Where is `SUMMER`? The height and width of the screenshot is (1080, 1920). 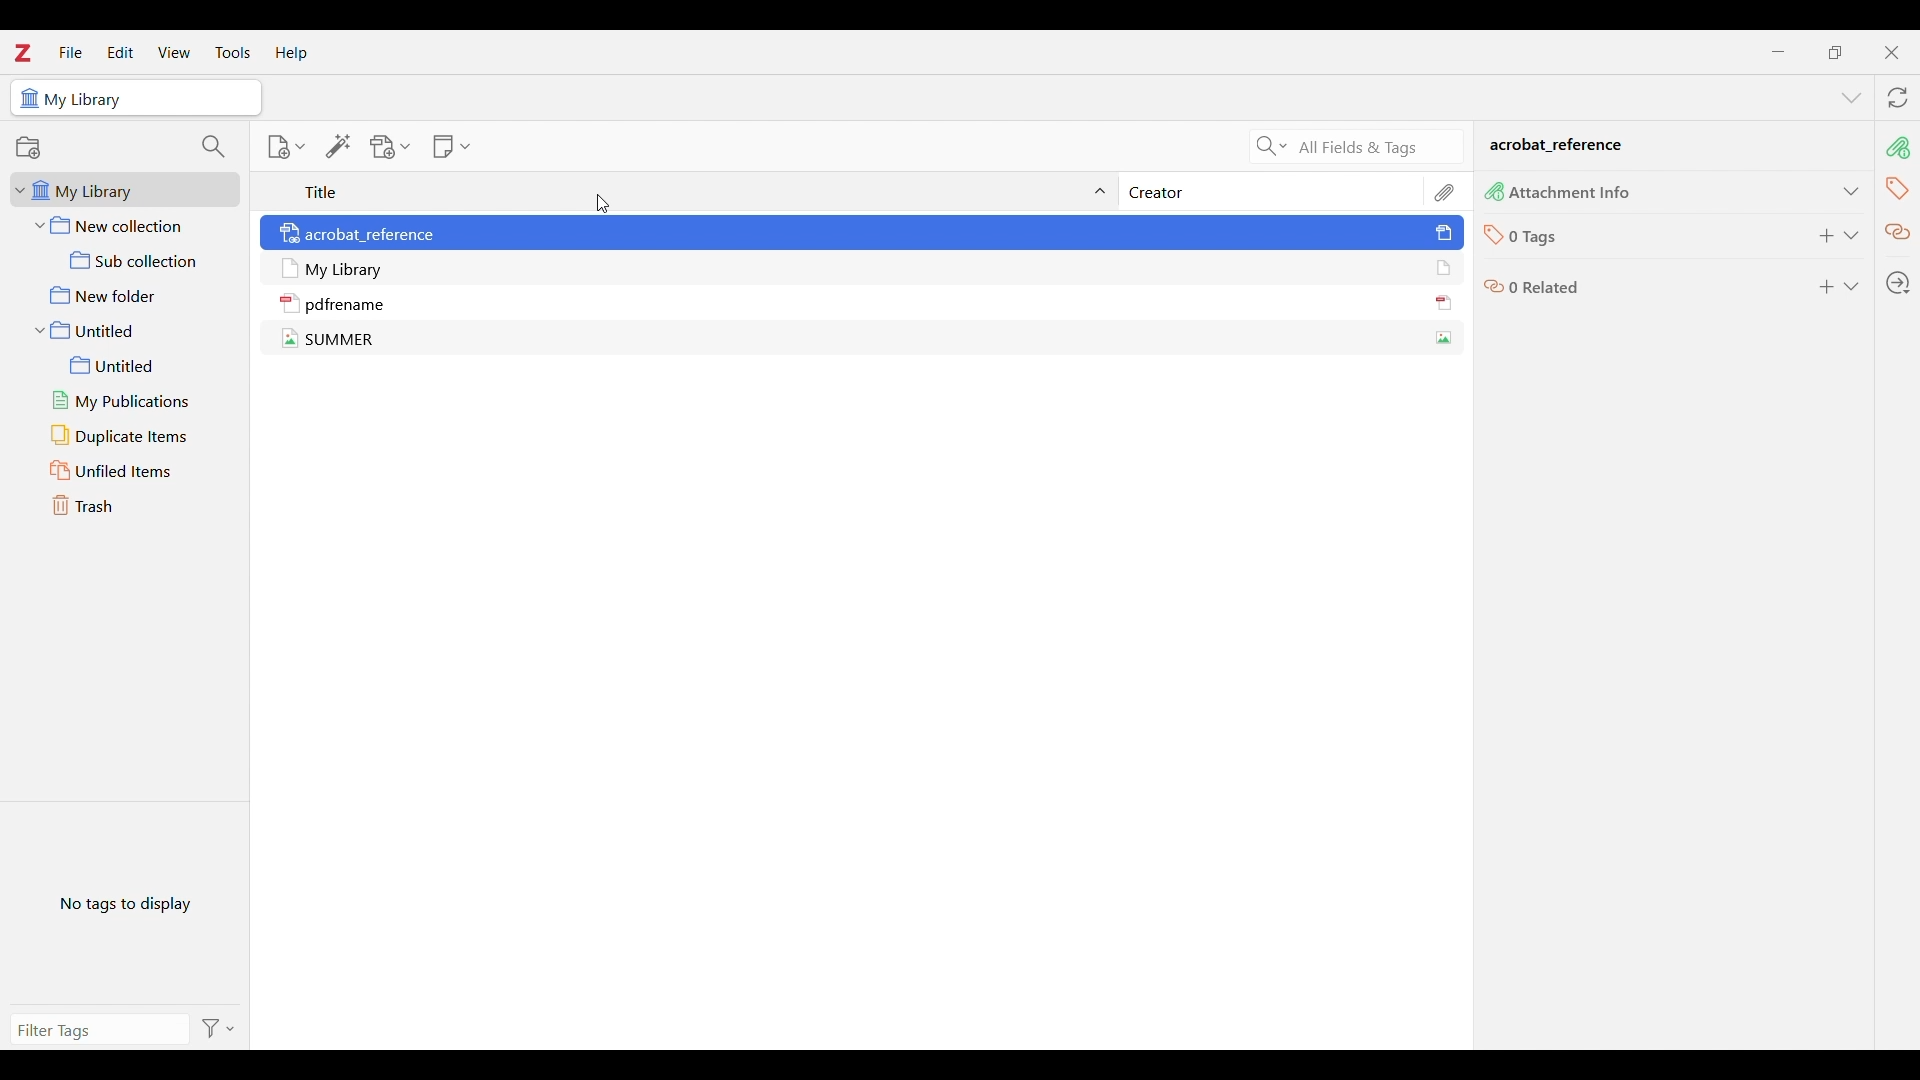 SUMMER is located at coordinates (341, 339).